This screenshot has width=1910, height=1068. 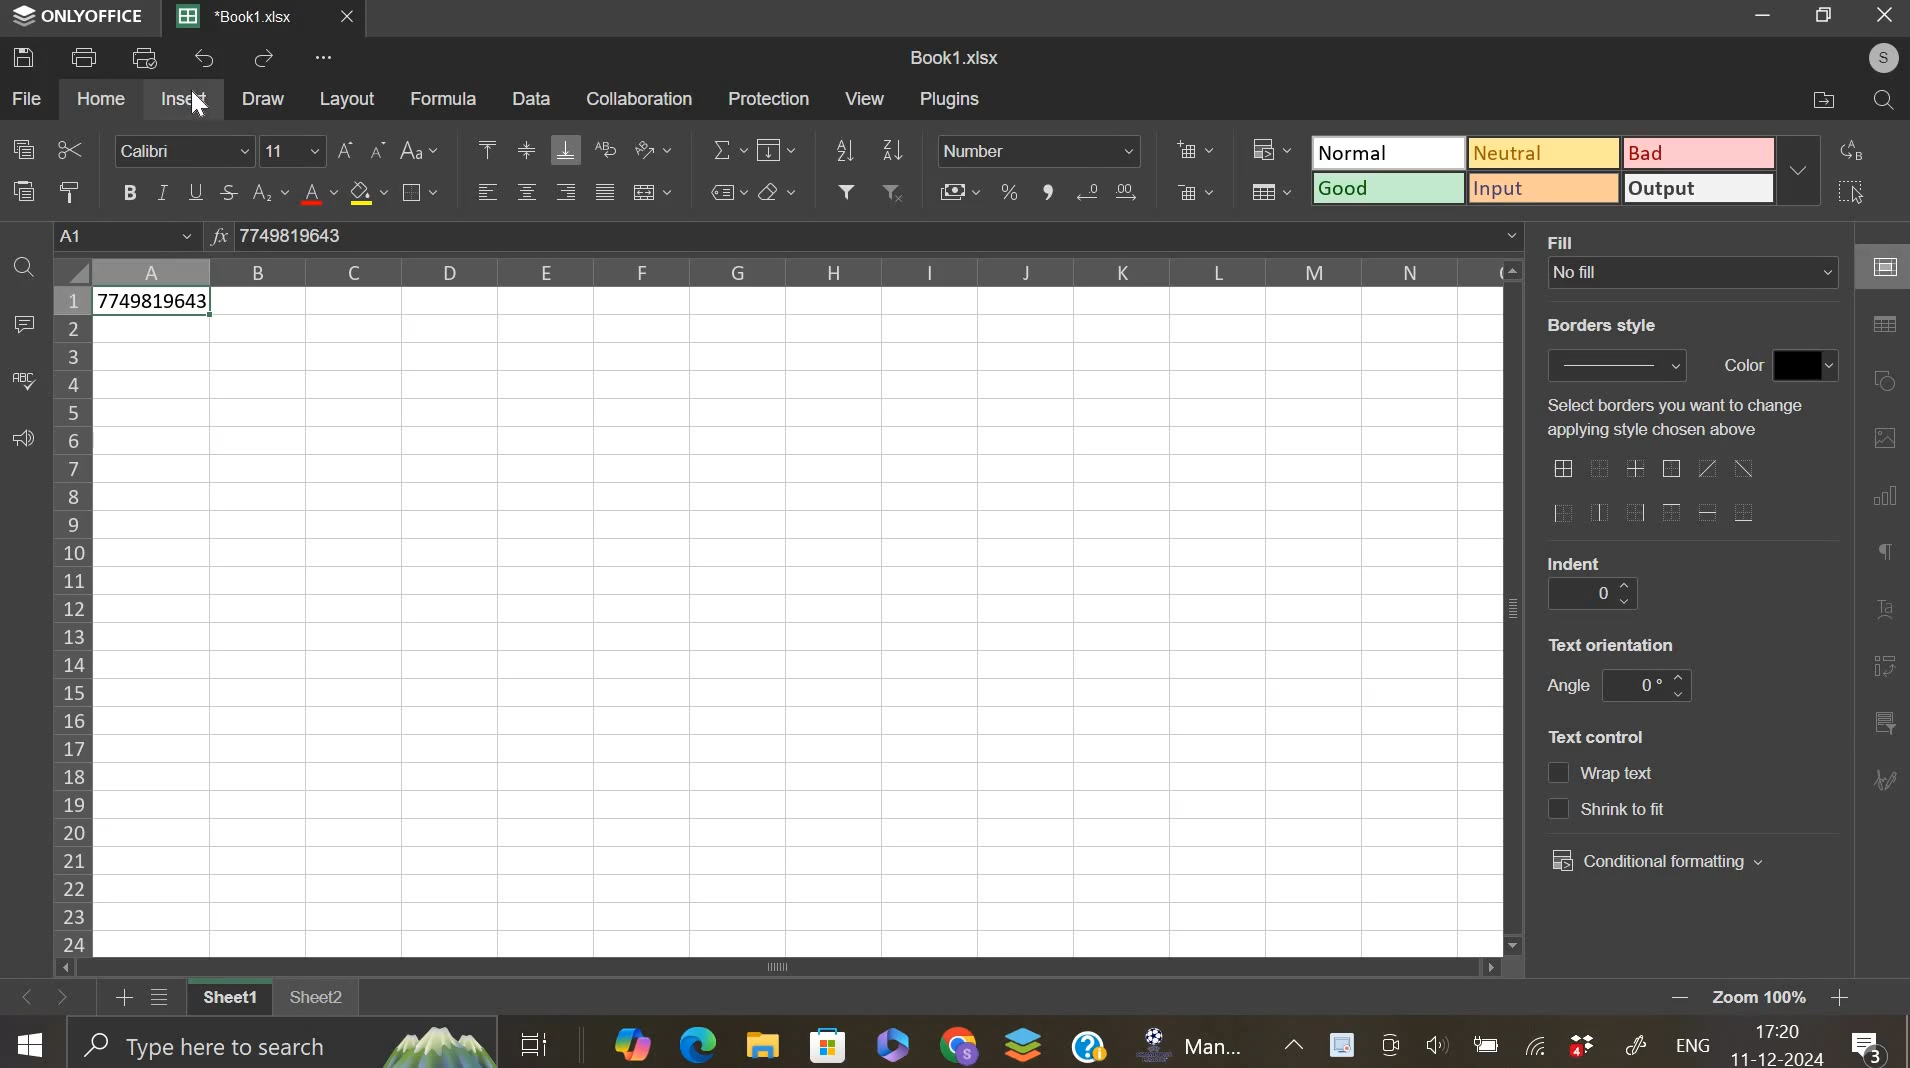 I want to click on column, so click(x=799, y=271).